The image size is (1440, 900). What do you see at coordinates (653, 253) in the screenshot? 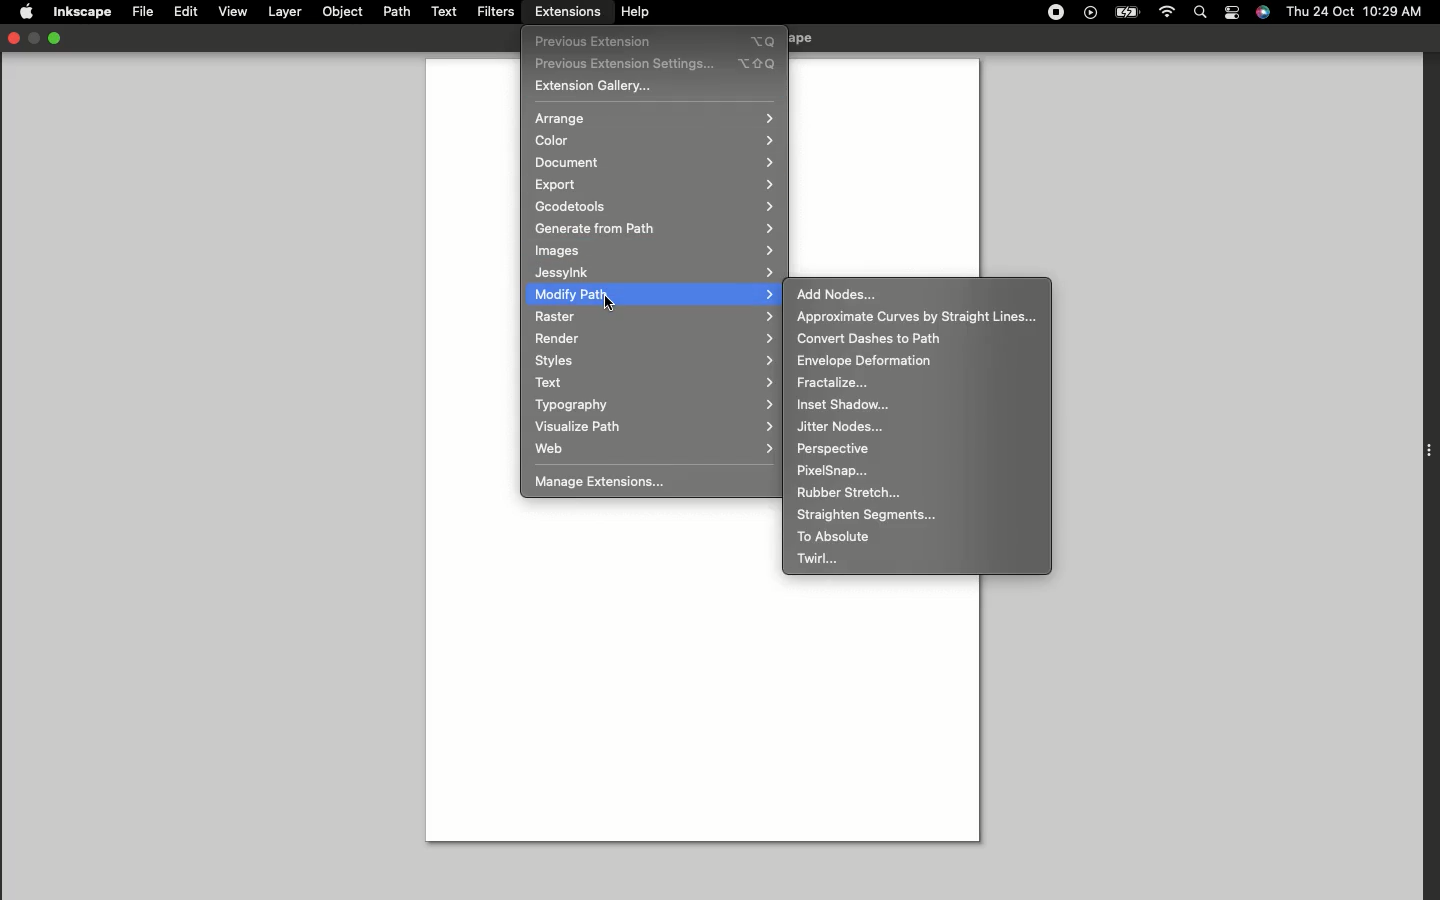
I see `Images` at bounding box center [653, 253].